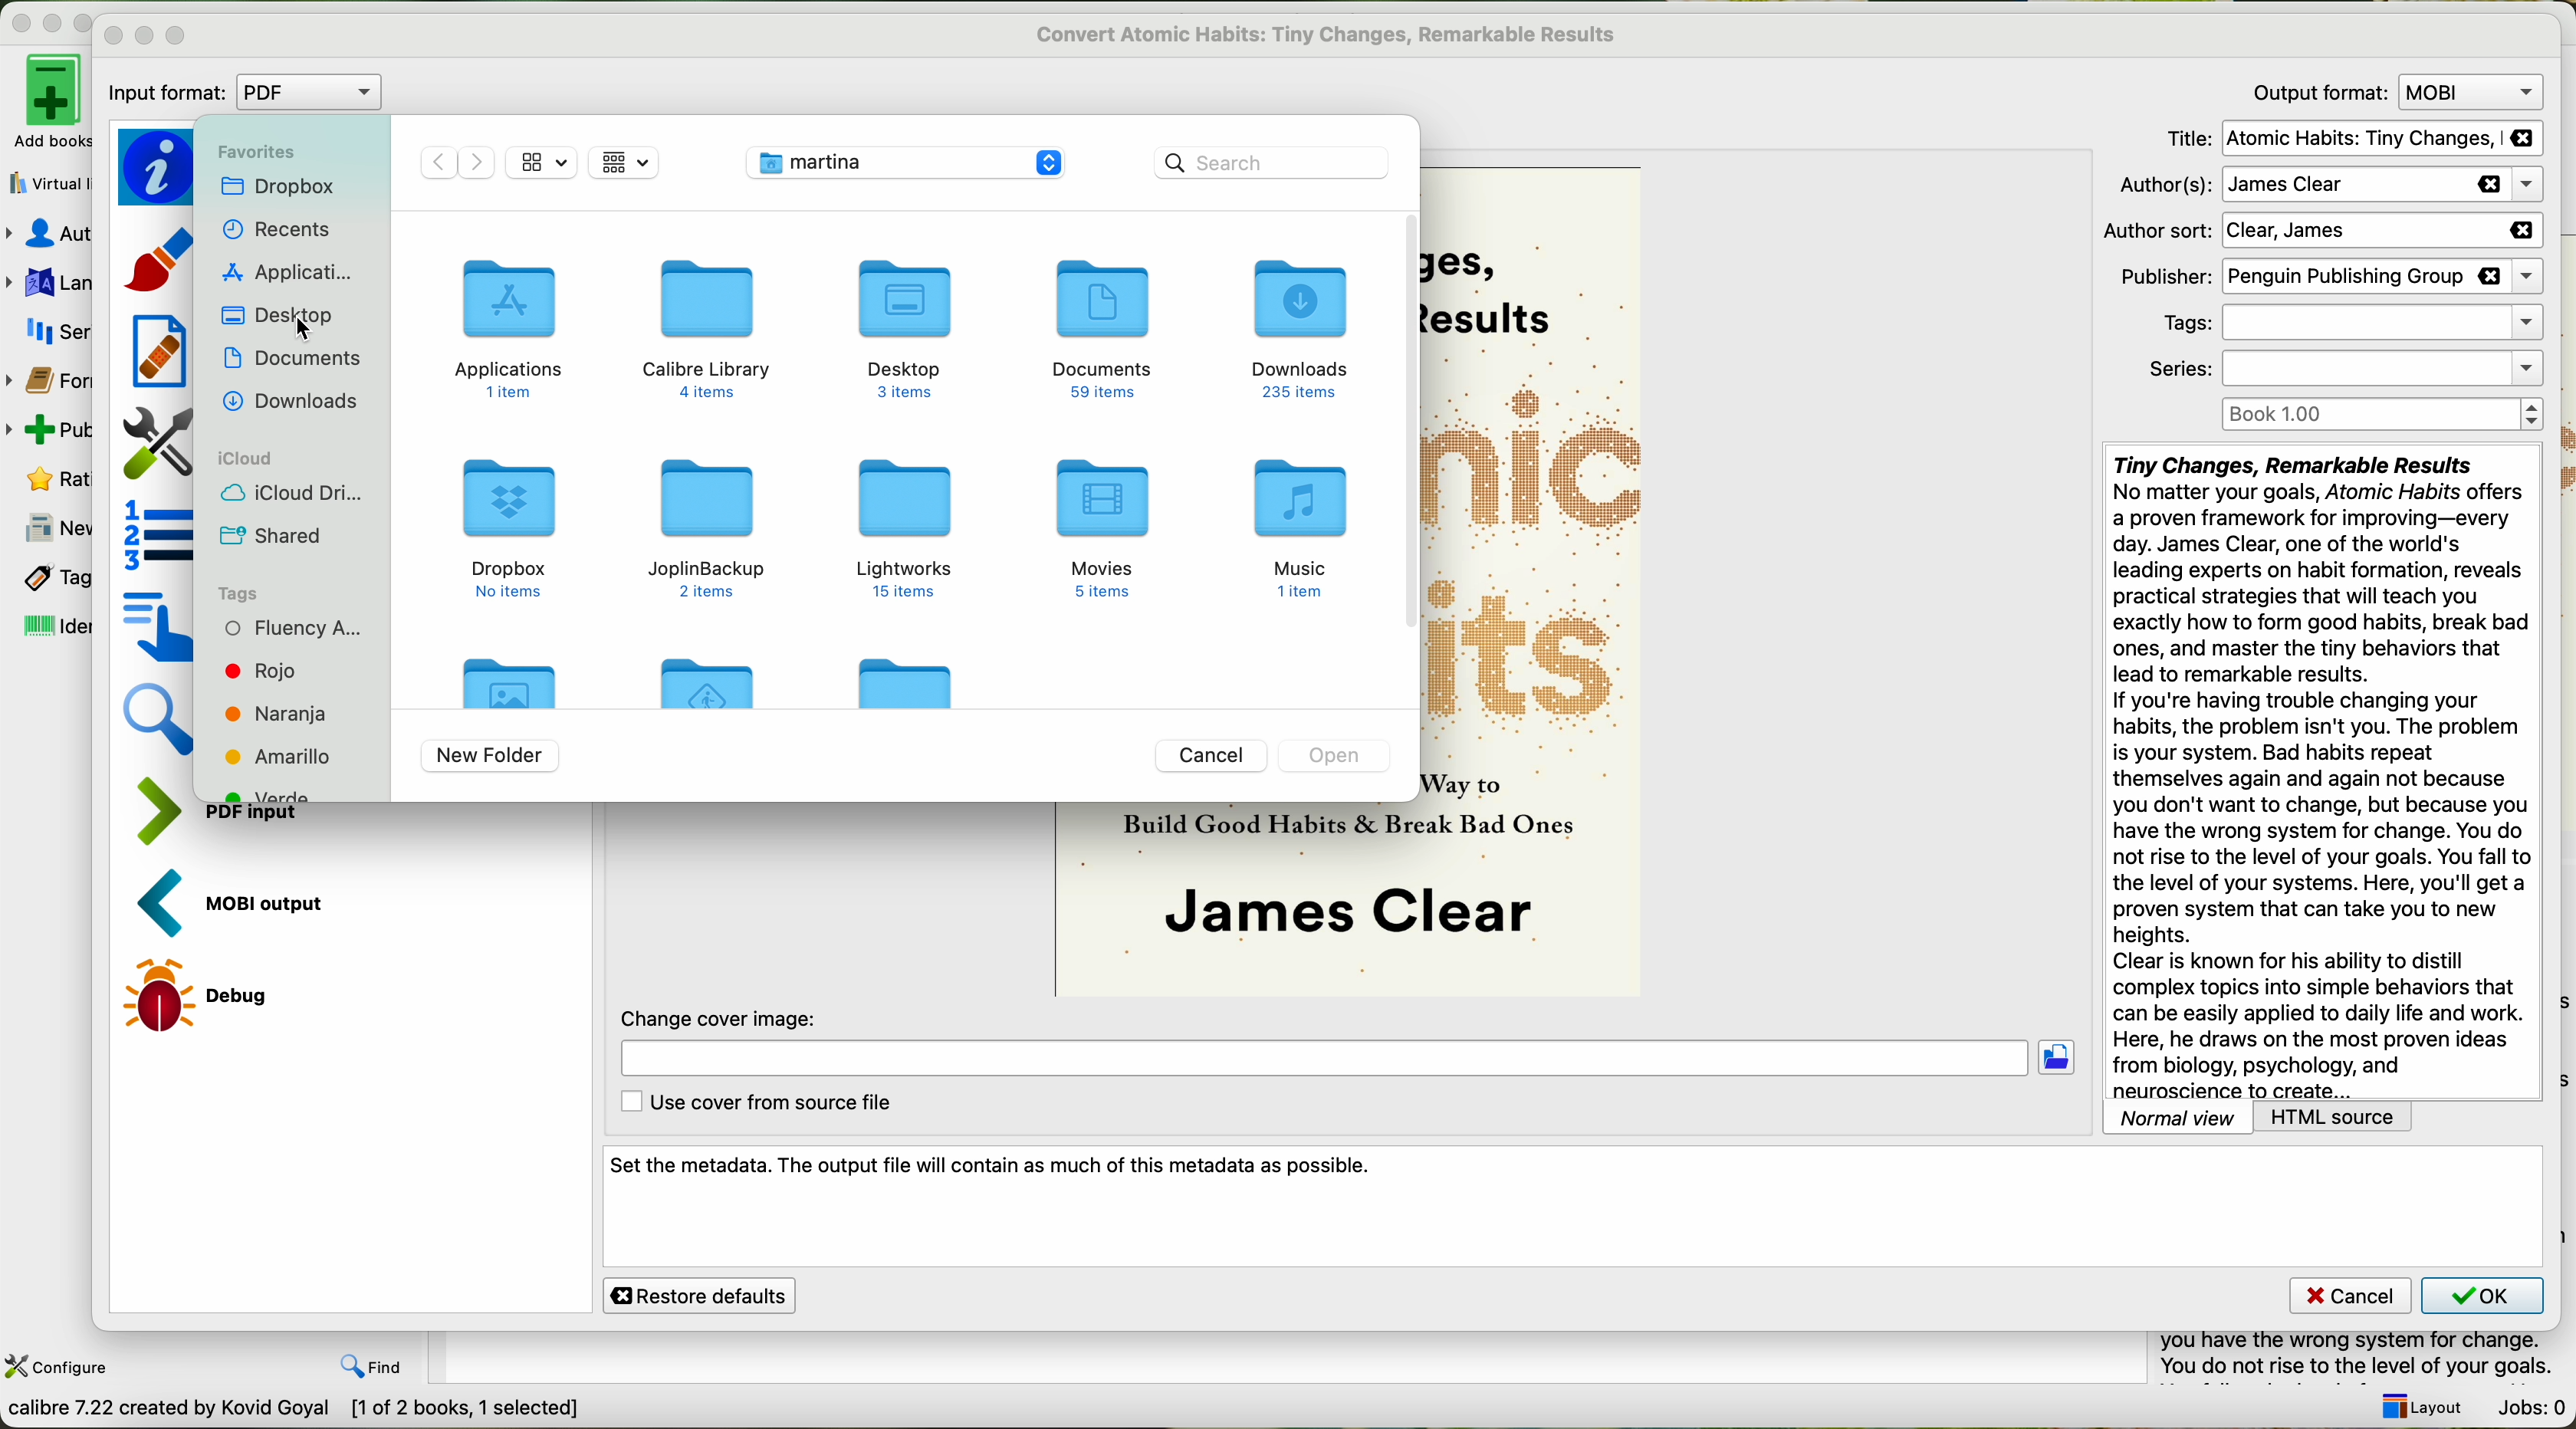 This screenshot has height=1429, width=2576. I want to click on icloud drive, so click(291, 495).